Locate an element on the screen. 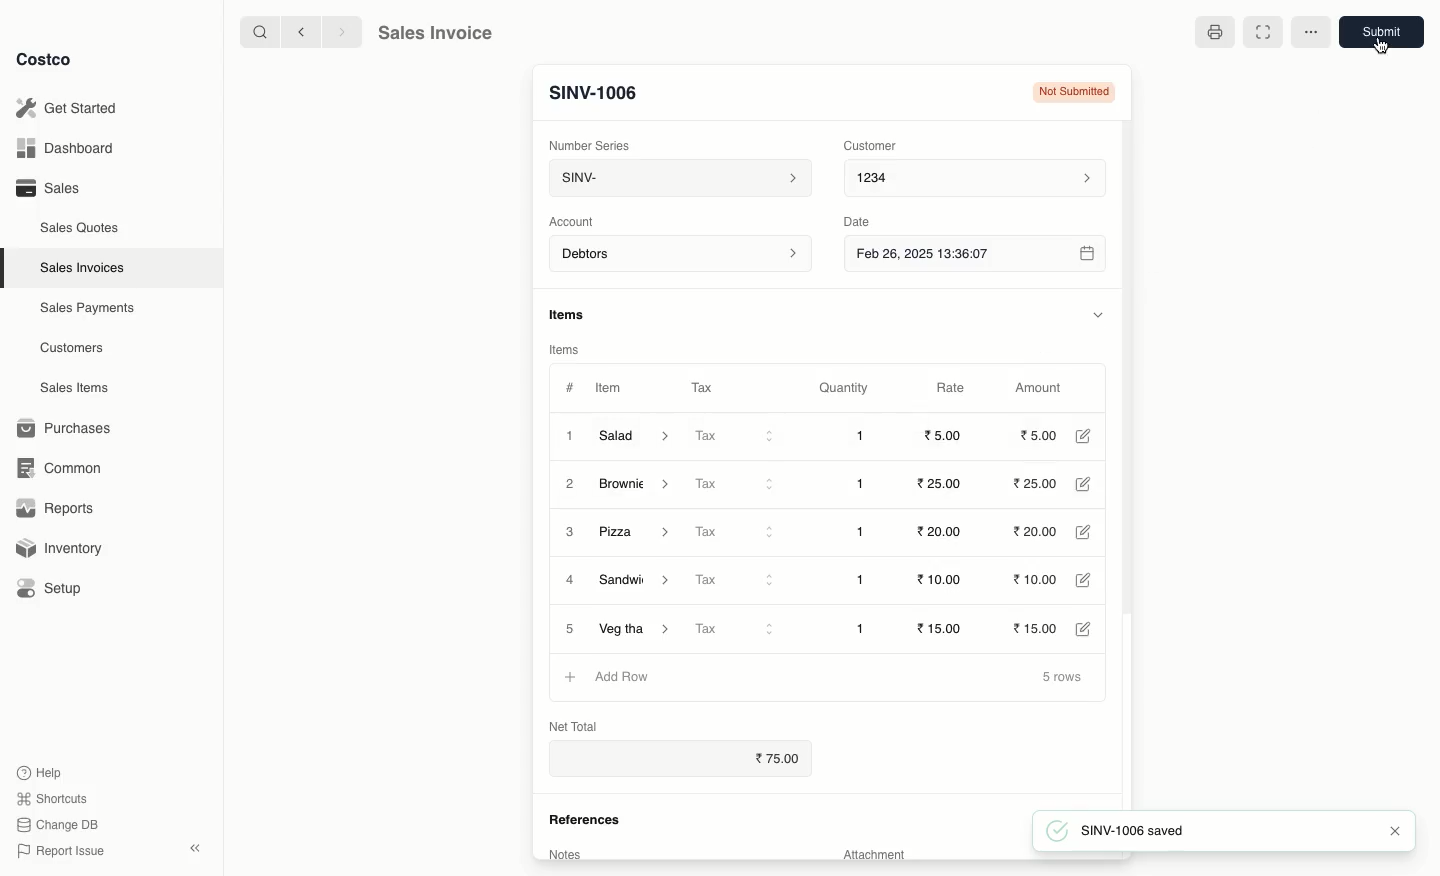  Items is located at coordinates (574, 314).